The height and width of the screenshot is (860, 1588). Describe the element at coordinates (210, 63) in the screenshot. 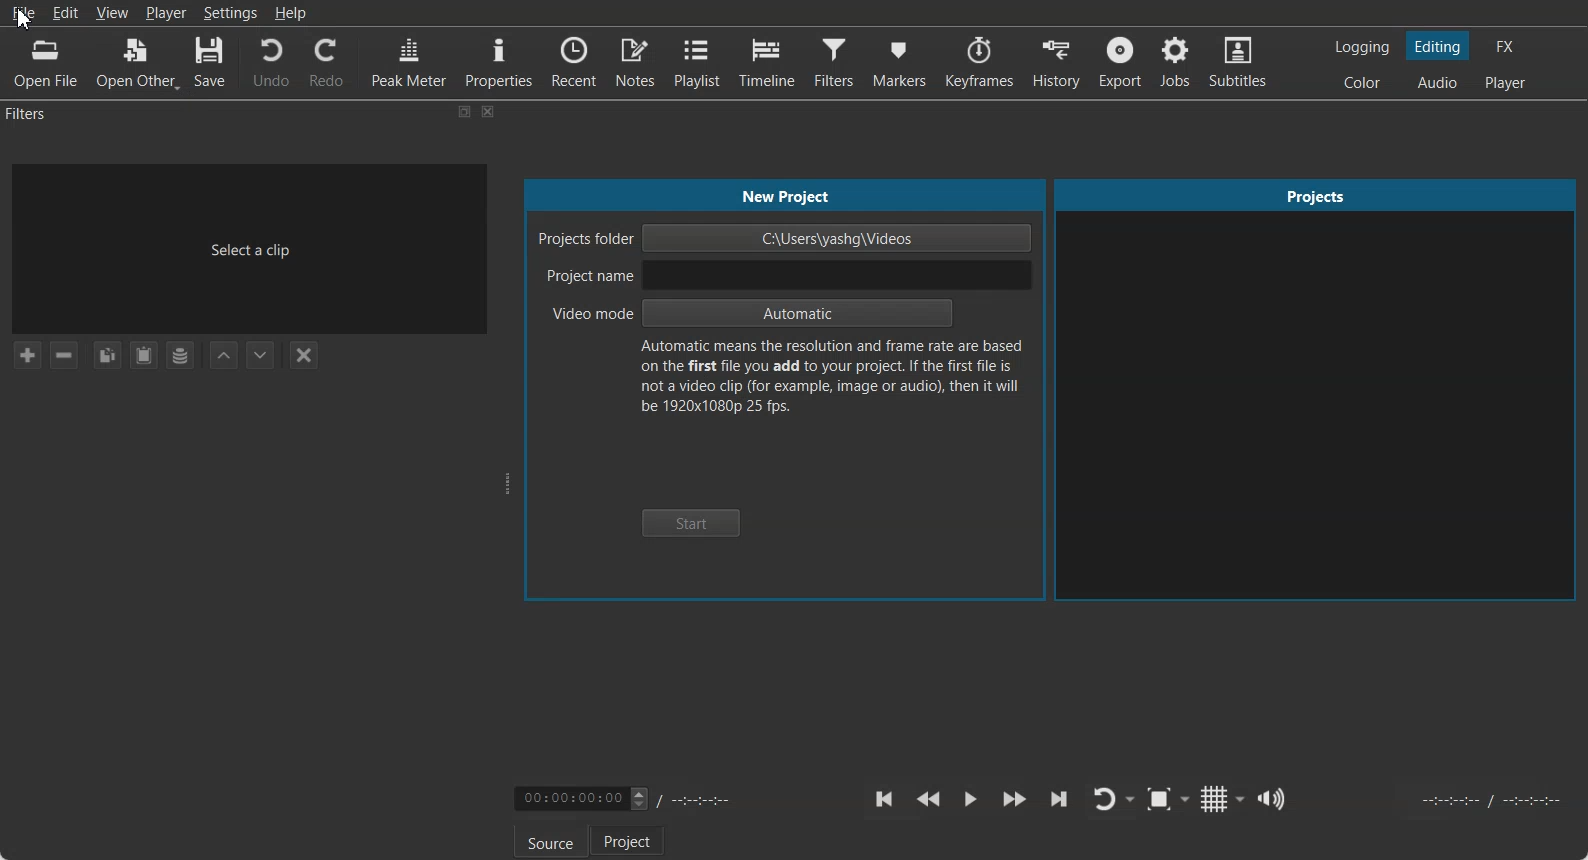

I see `Save` at that location.